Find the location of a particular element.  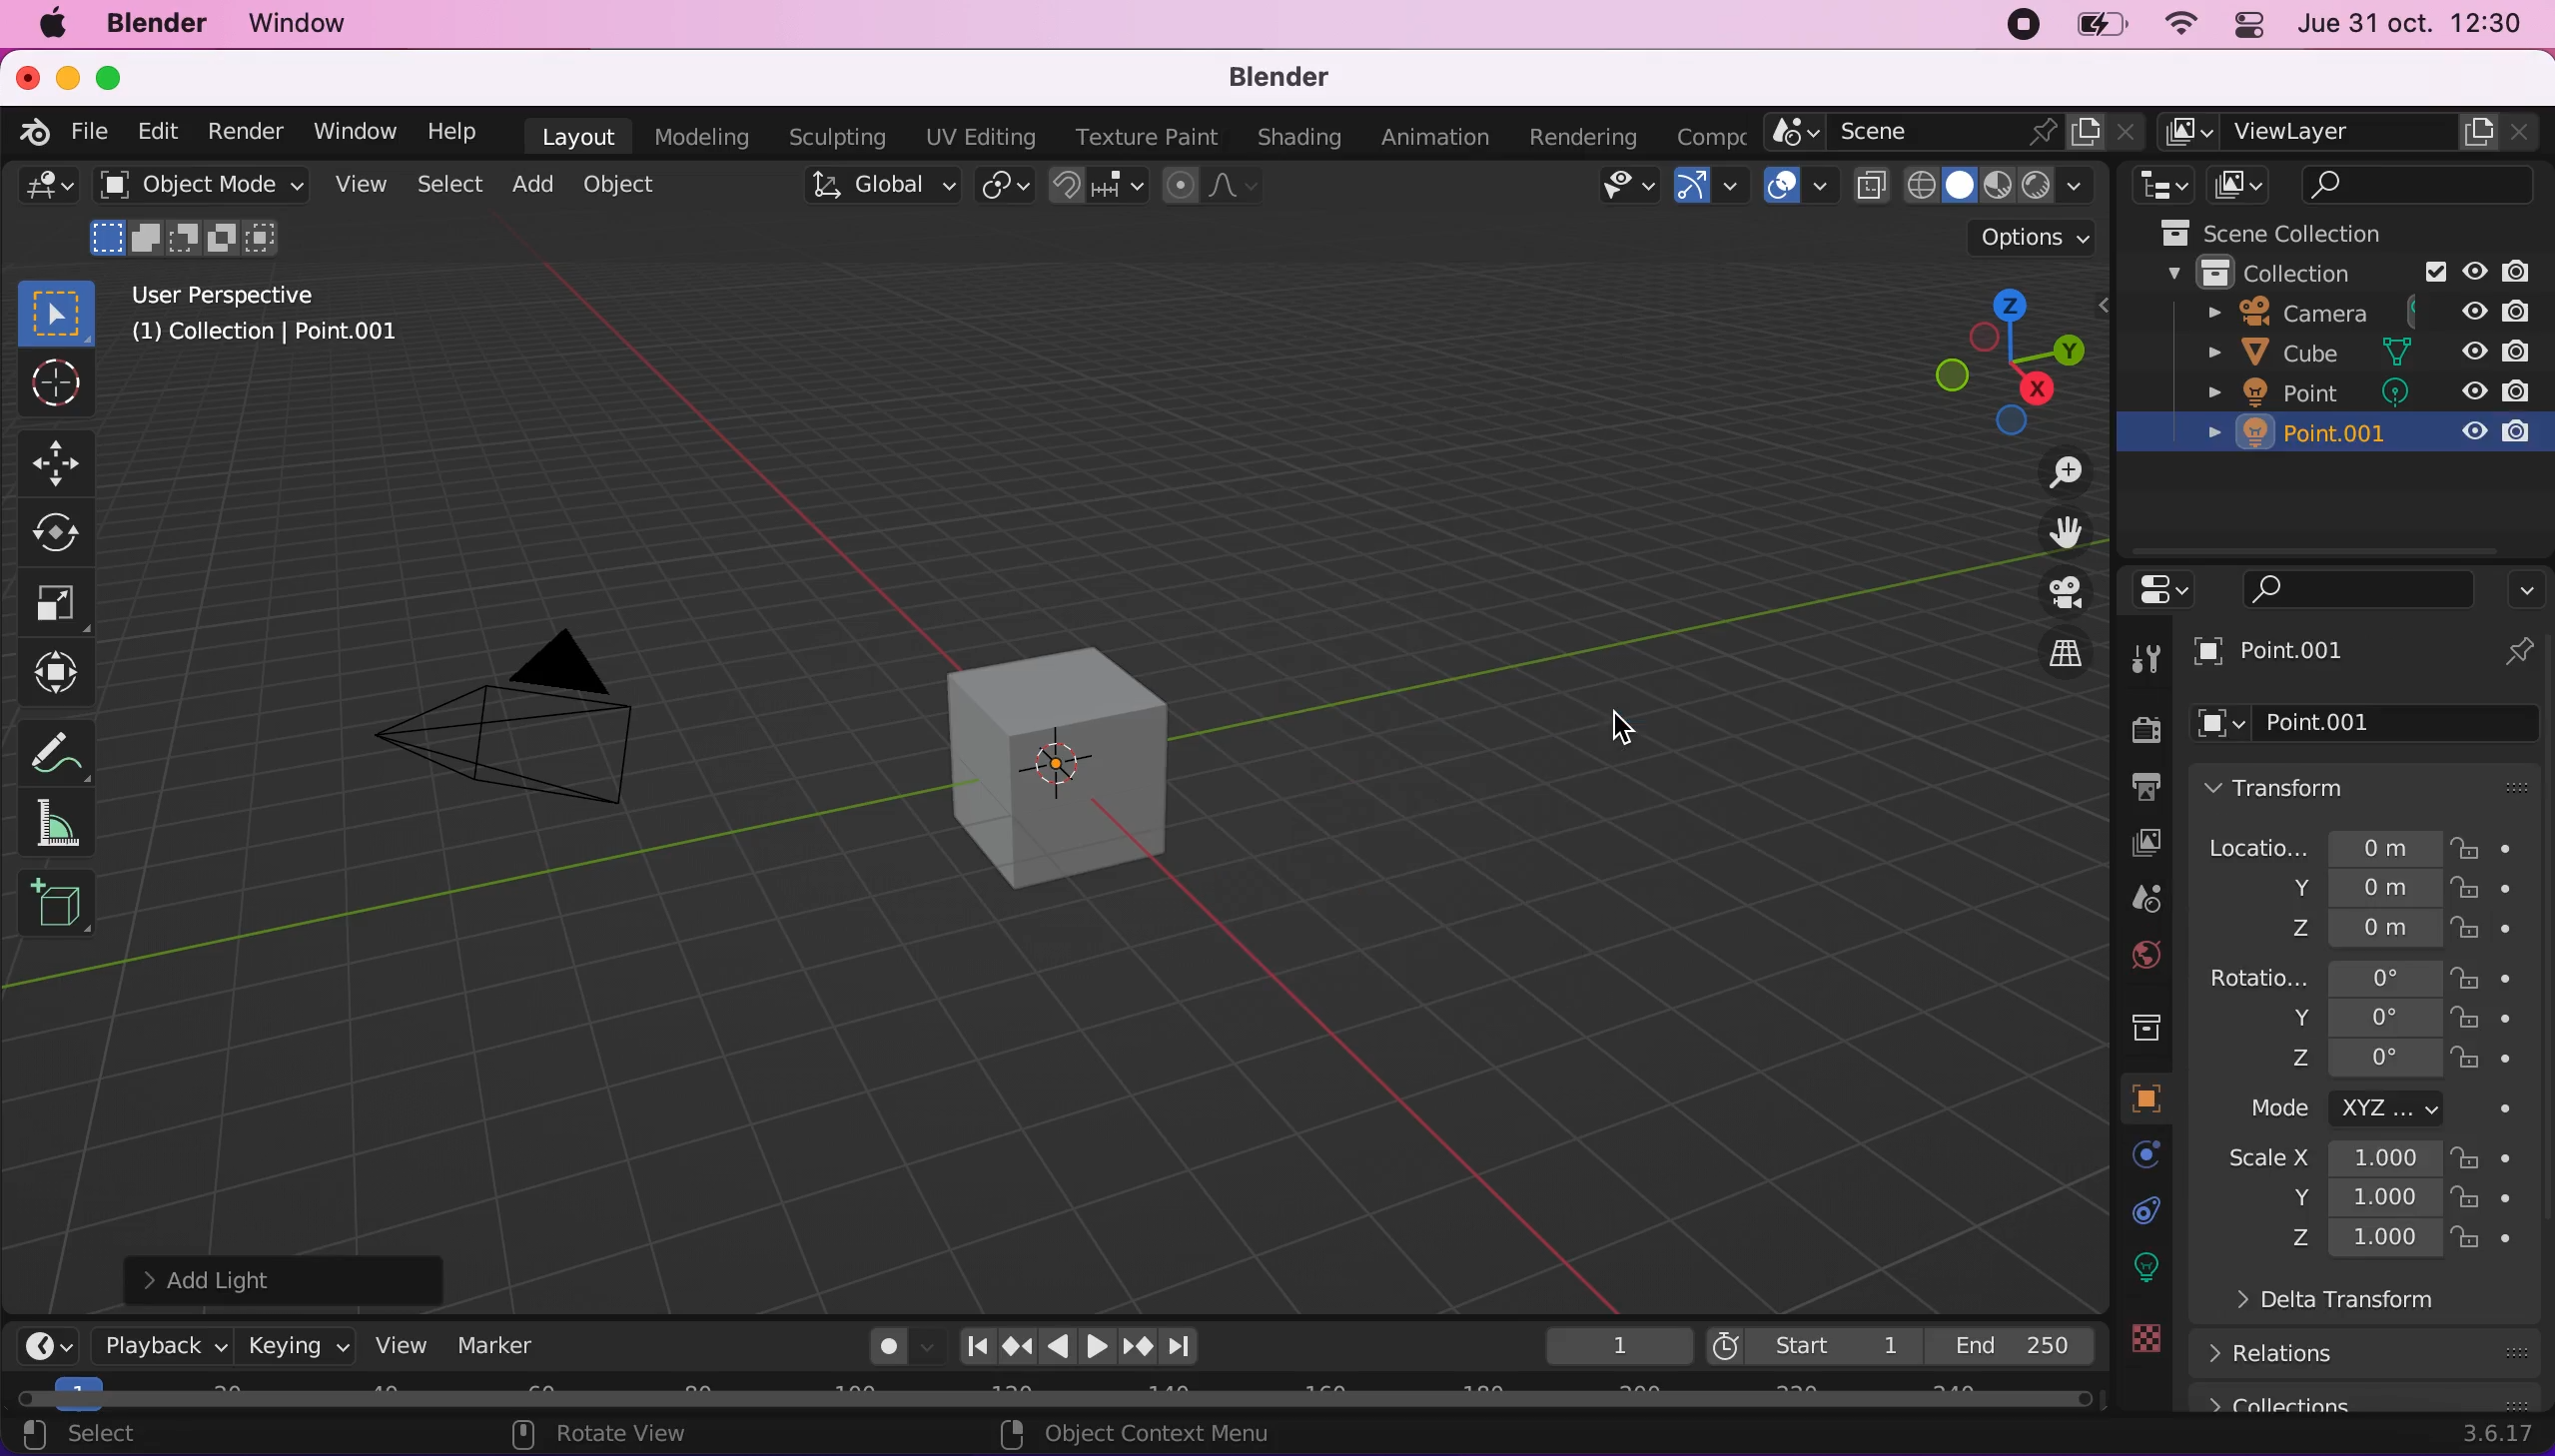

sculpting is located at coordinates (840, 138).